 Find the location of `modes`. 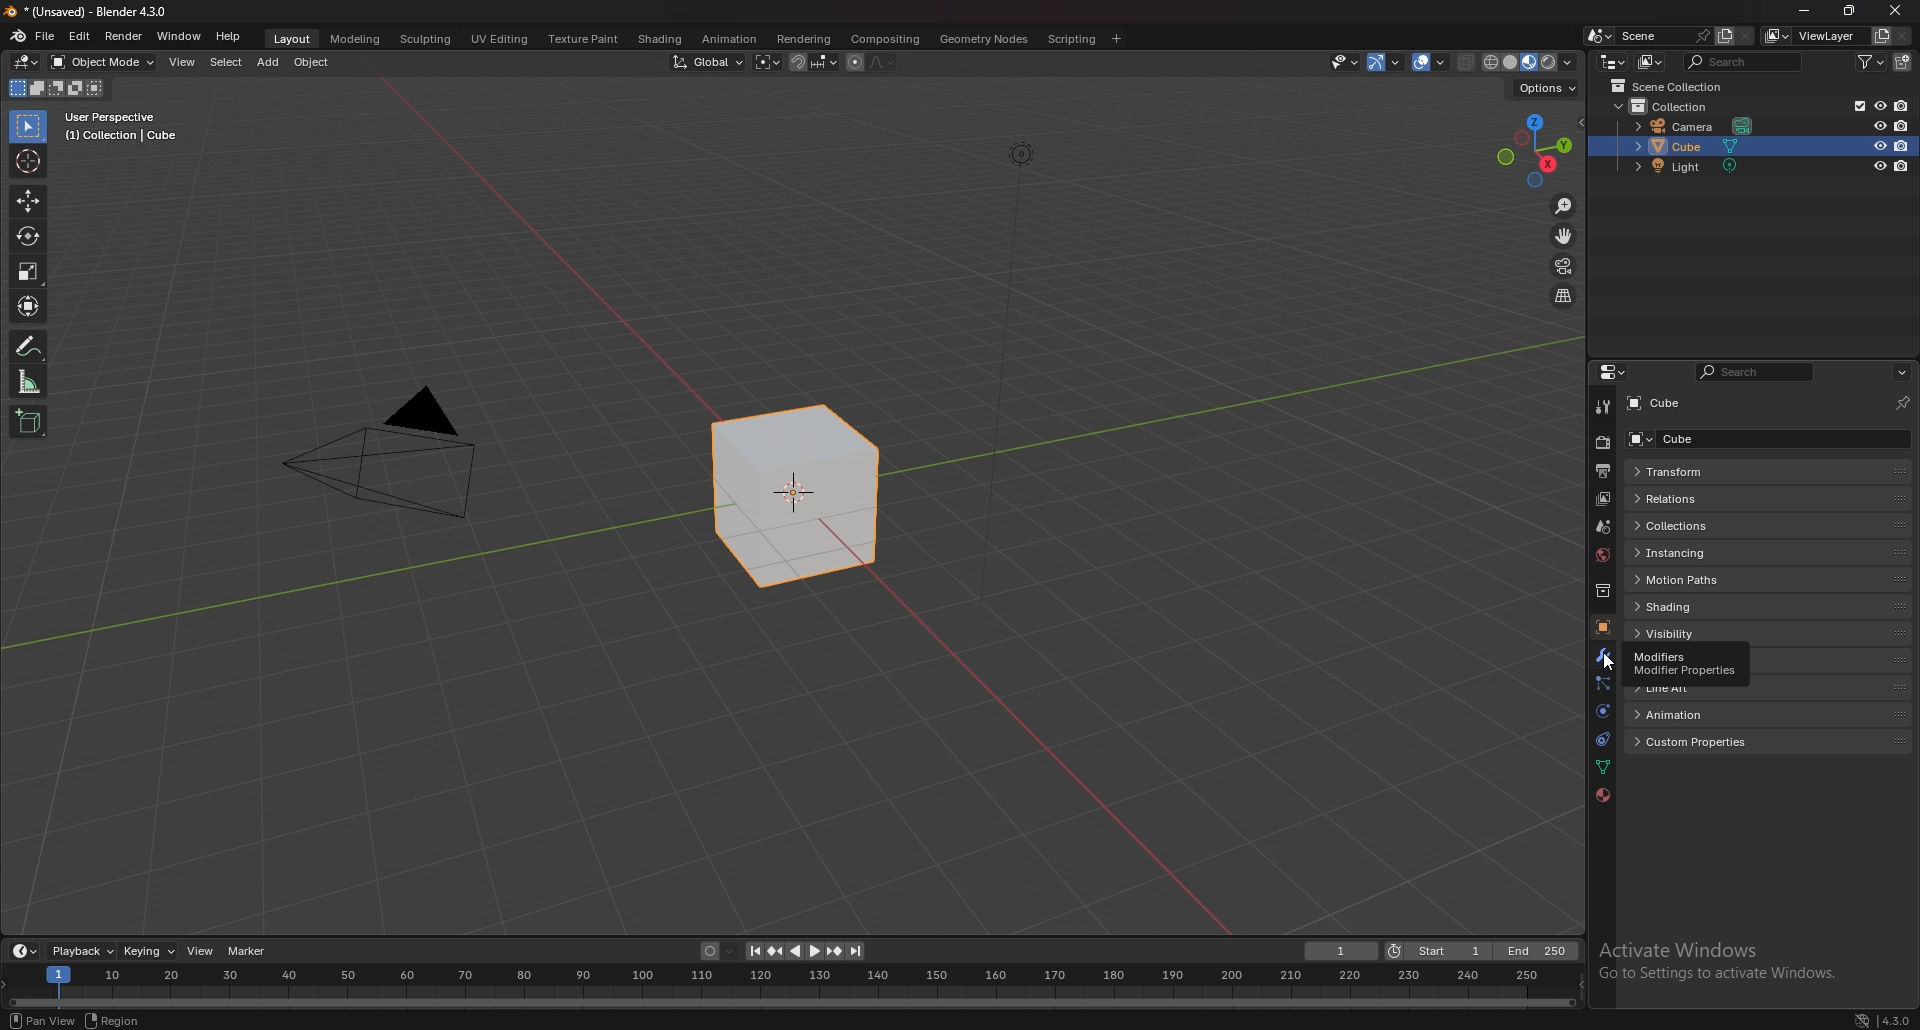

modes is located at coordinates (56, 88).